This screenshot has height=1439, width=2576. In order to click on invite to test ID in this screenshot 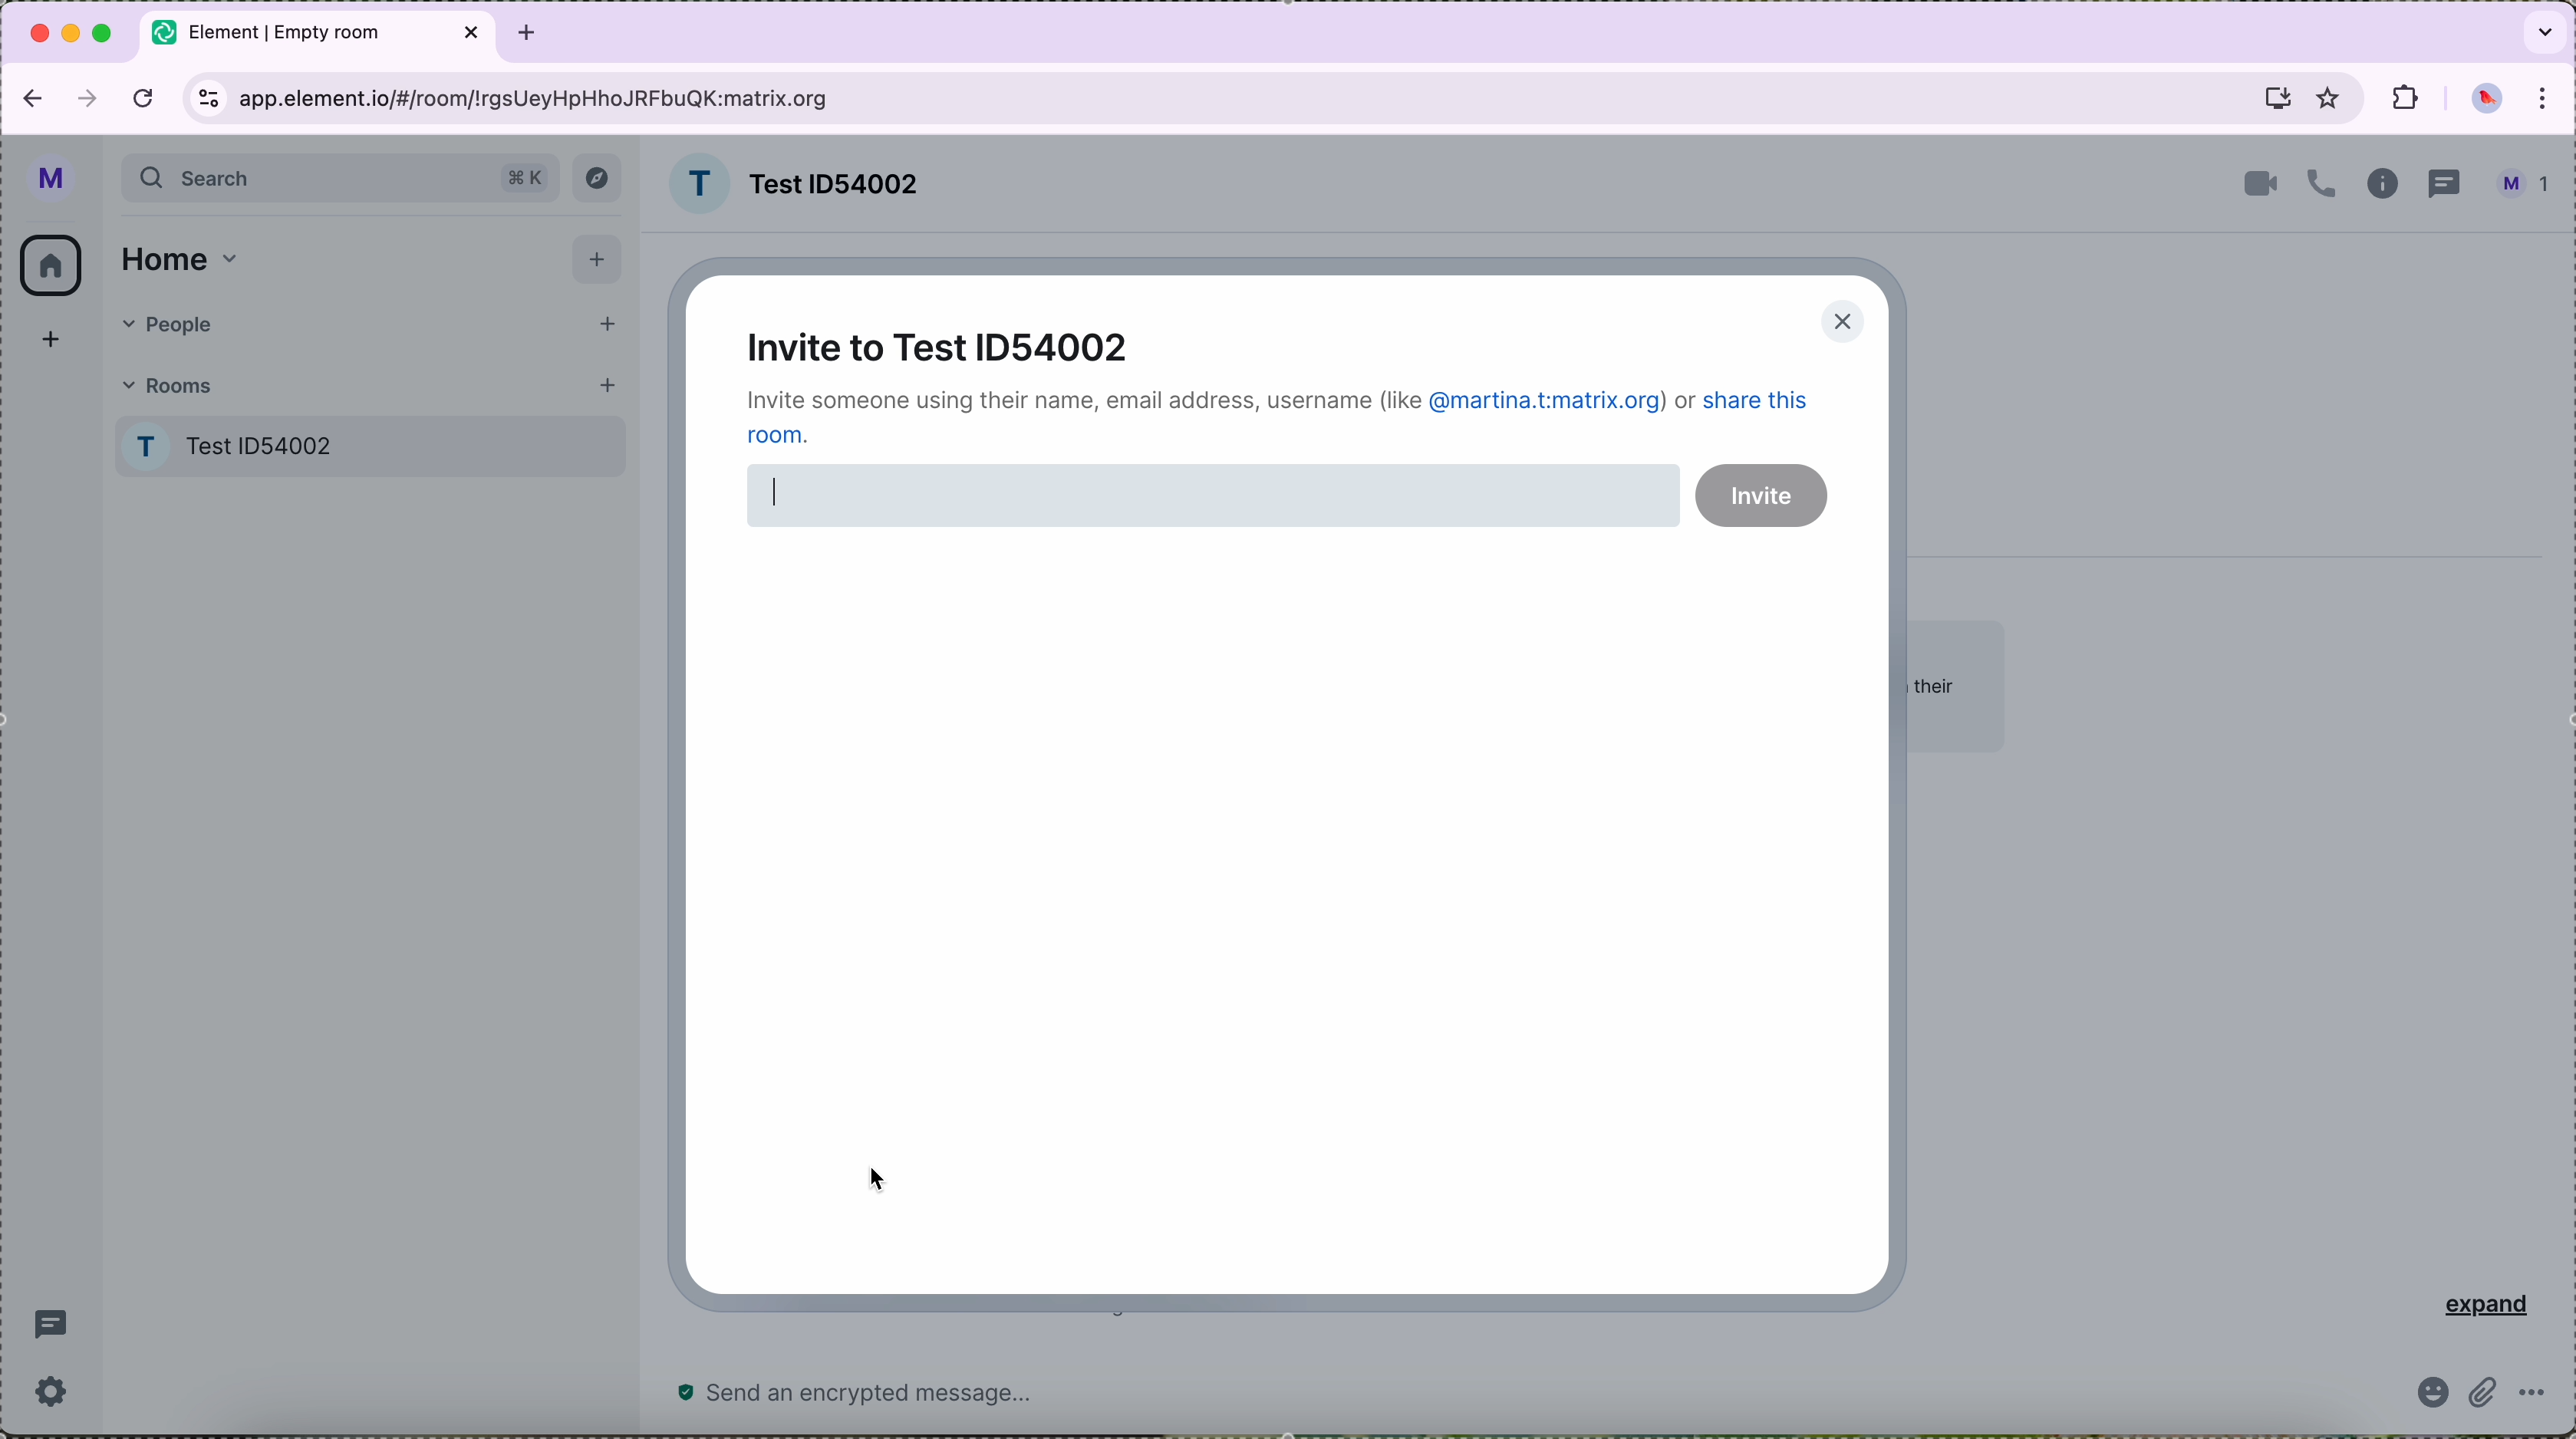, I will do `click(943, 343)`.